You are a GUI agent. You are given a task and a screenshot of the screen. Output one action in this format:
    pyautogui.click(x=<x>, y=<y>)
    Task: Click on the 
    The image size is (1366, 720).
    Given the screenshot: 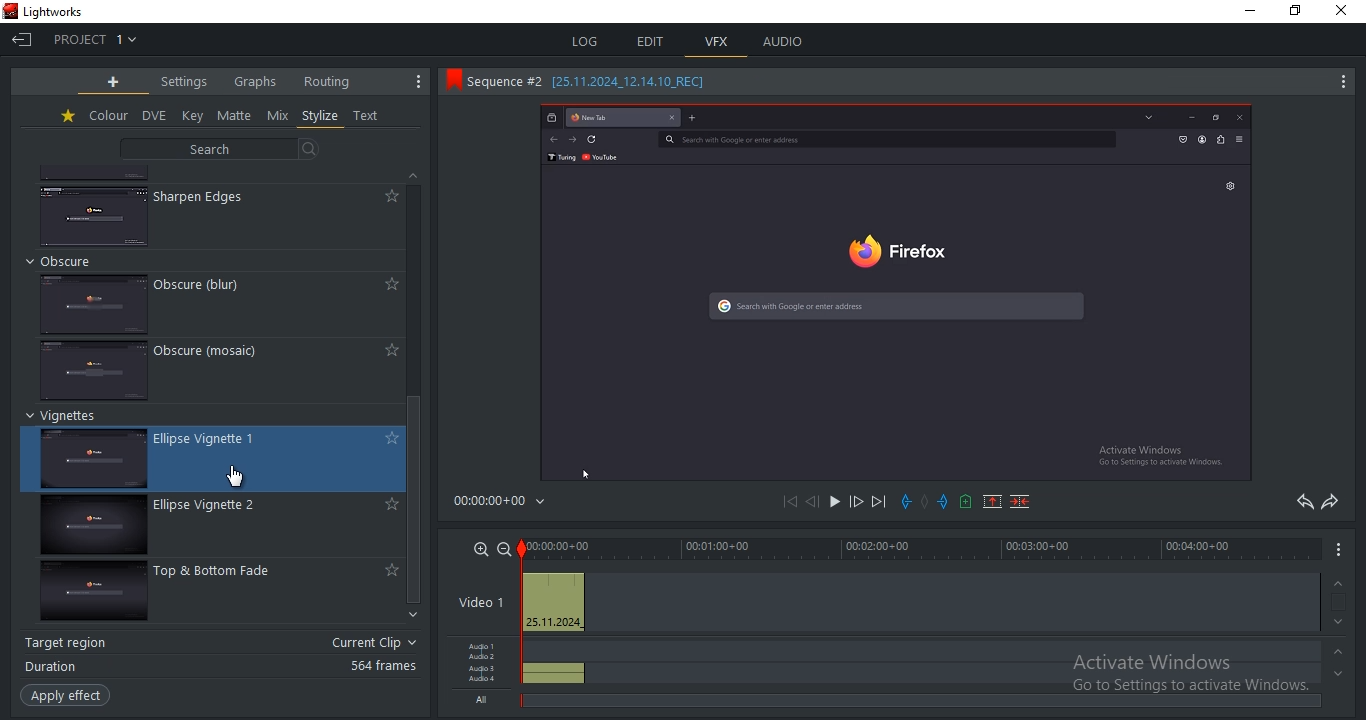 What is the action you would take?
    pyautogui.click(x=991, y=501)
    